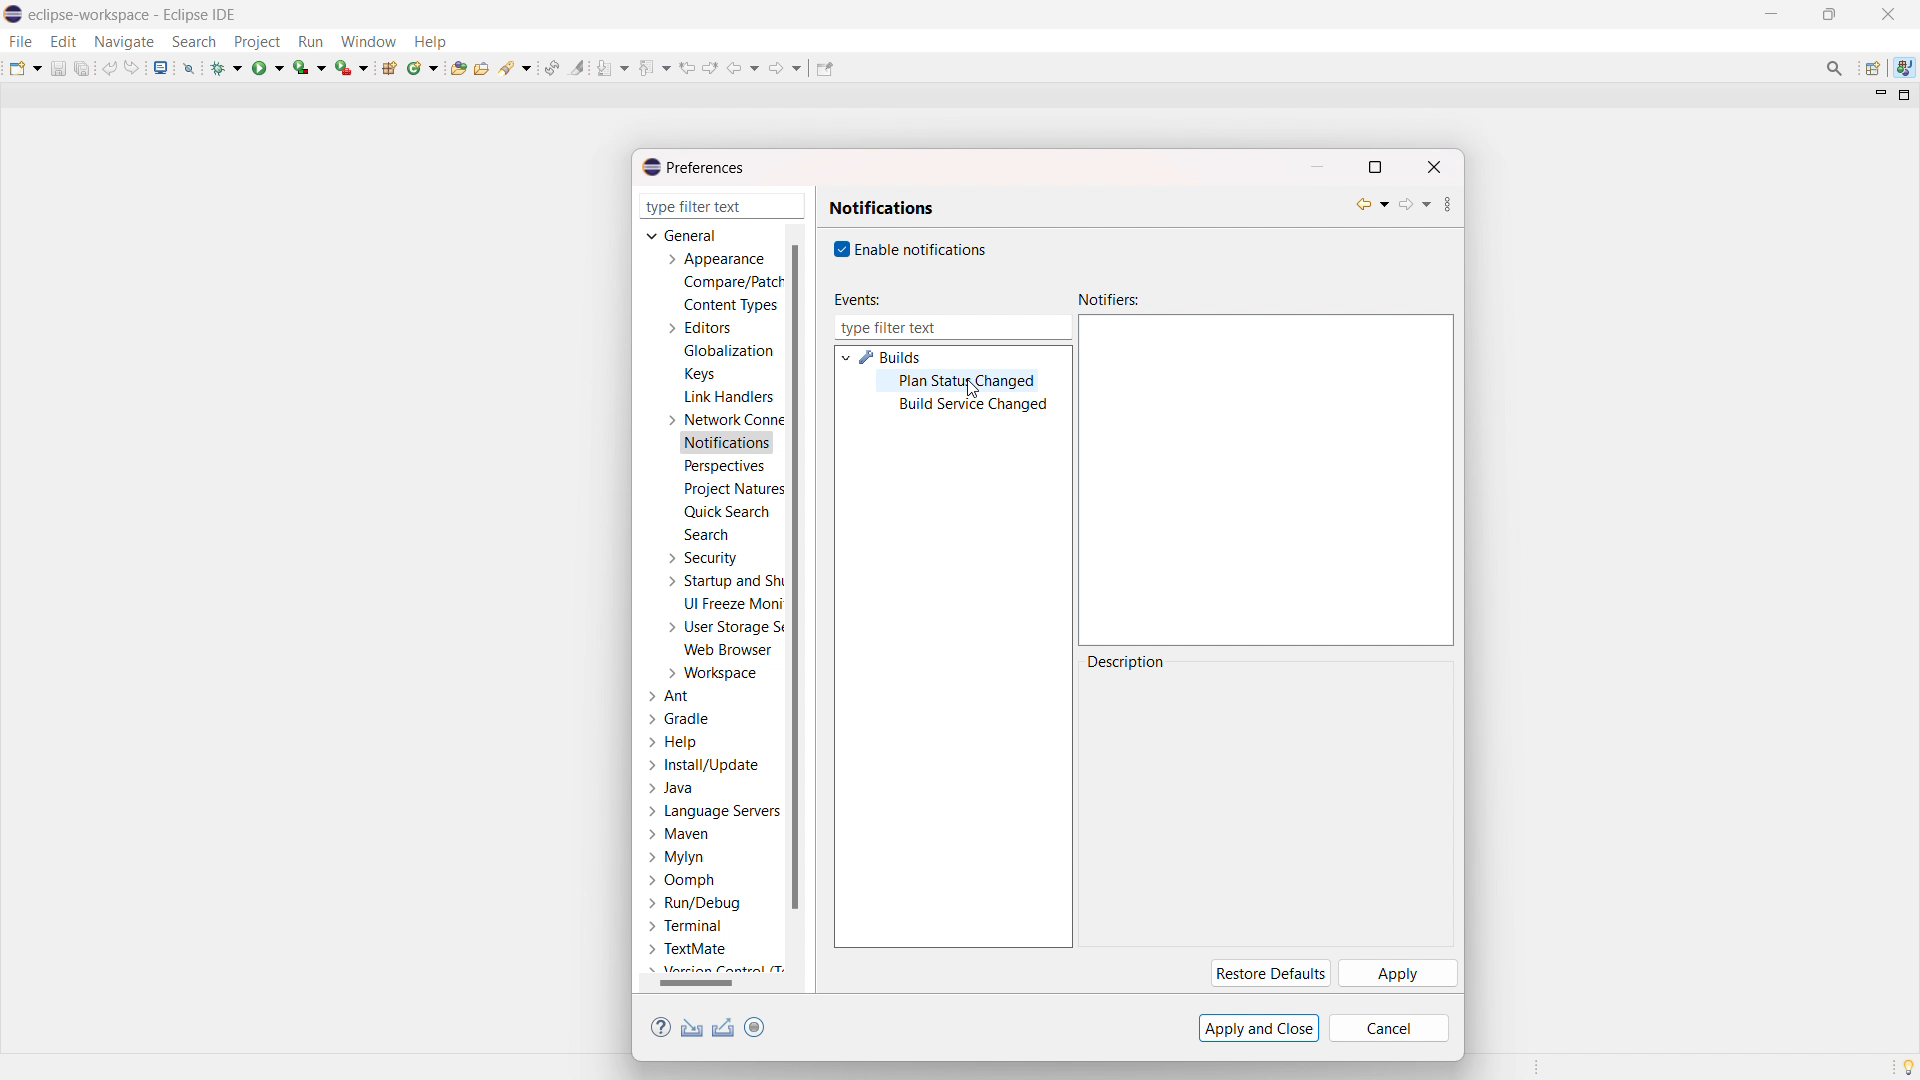  What do you see at coordinates (661, 1028) in the screenshot?
I see `help` at bounding box center [661, 1028].